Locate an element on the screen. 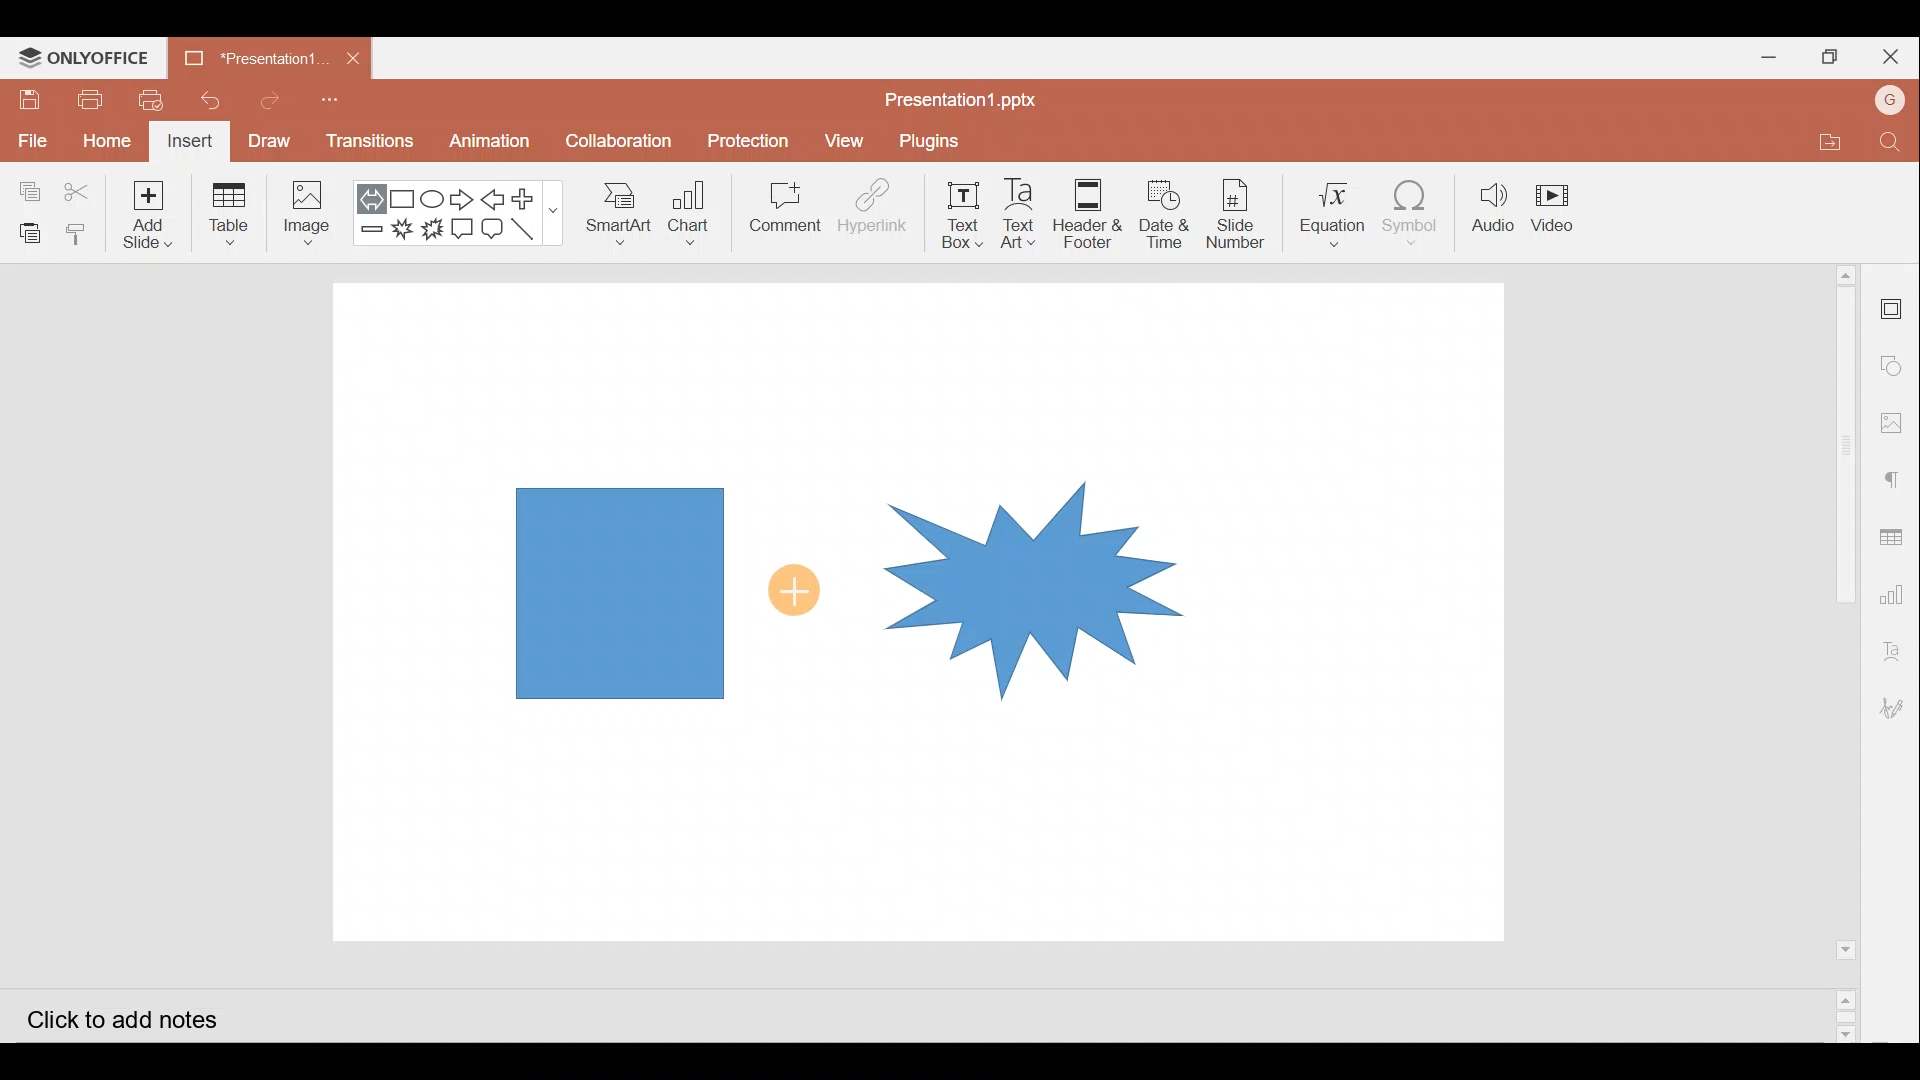  Print file is located at coordinates (86, 99).